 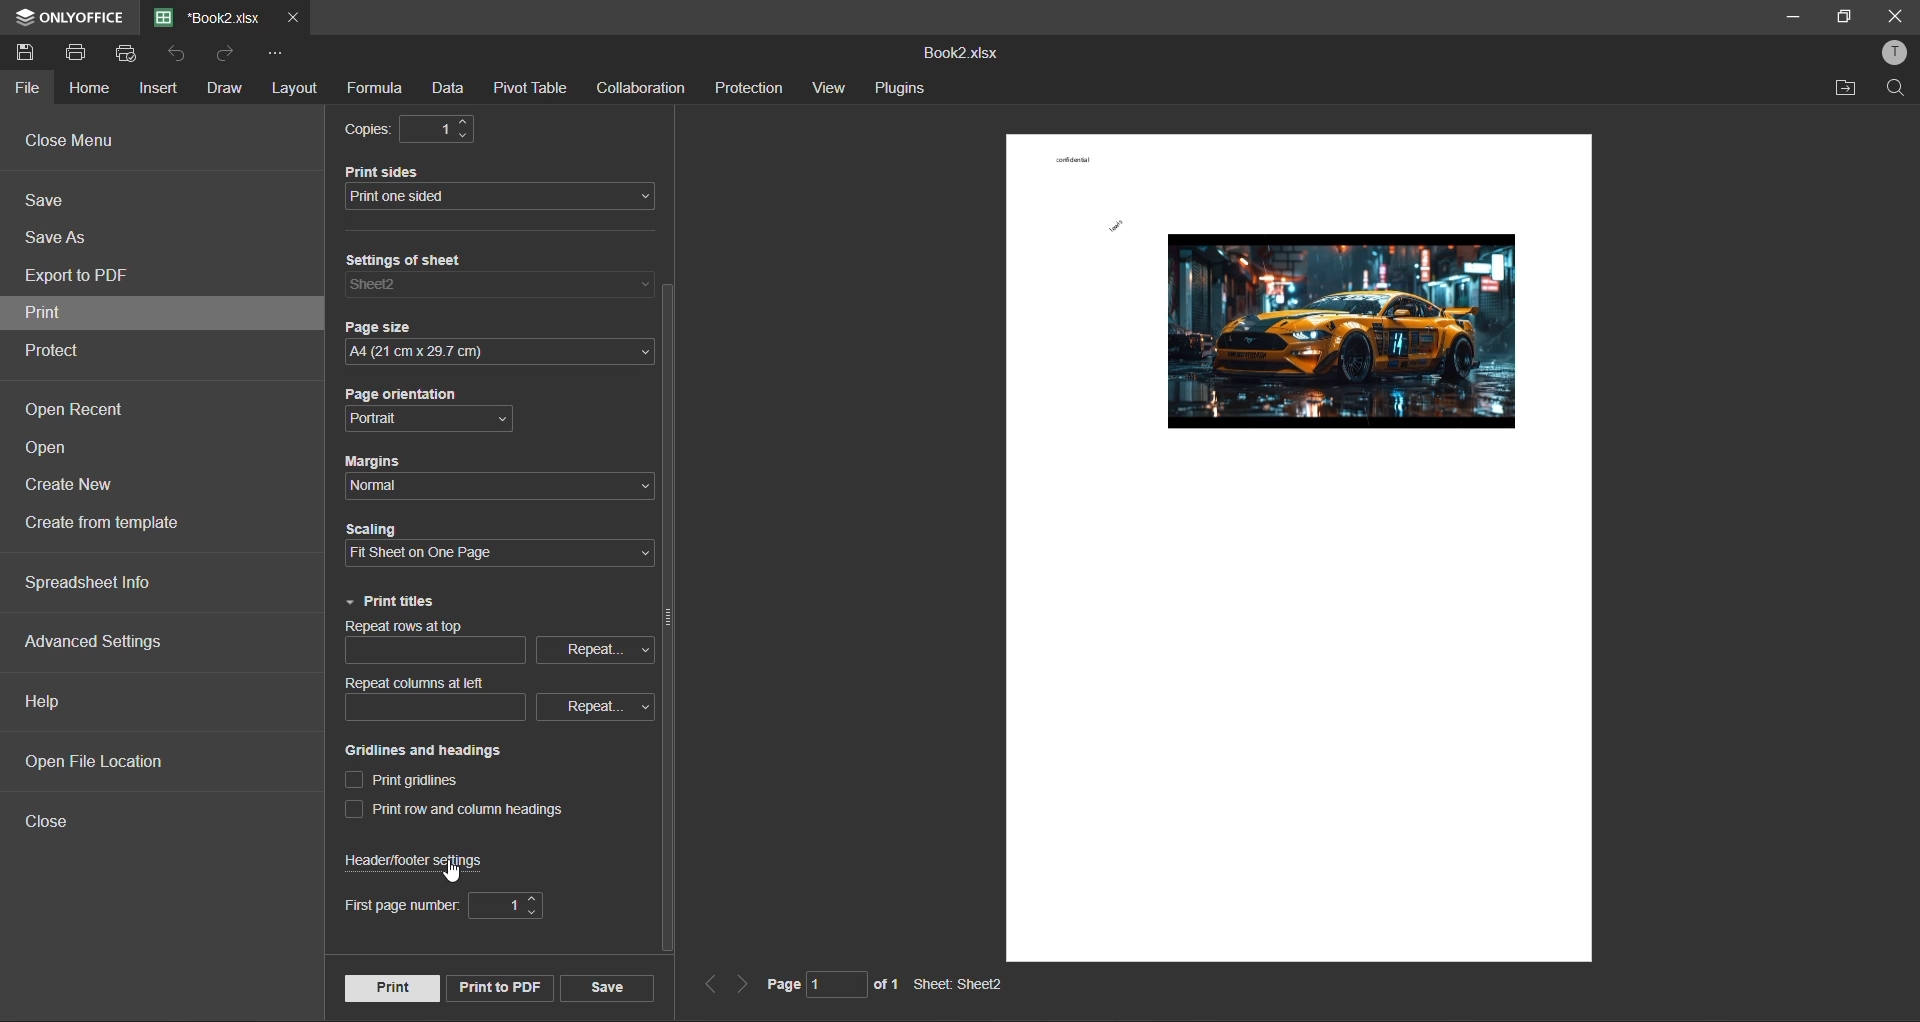 What do you see at coordinates (498, 353) in the screenshot?
I see `page size` at bounding box center [498, 353].